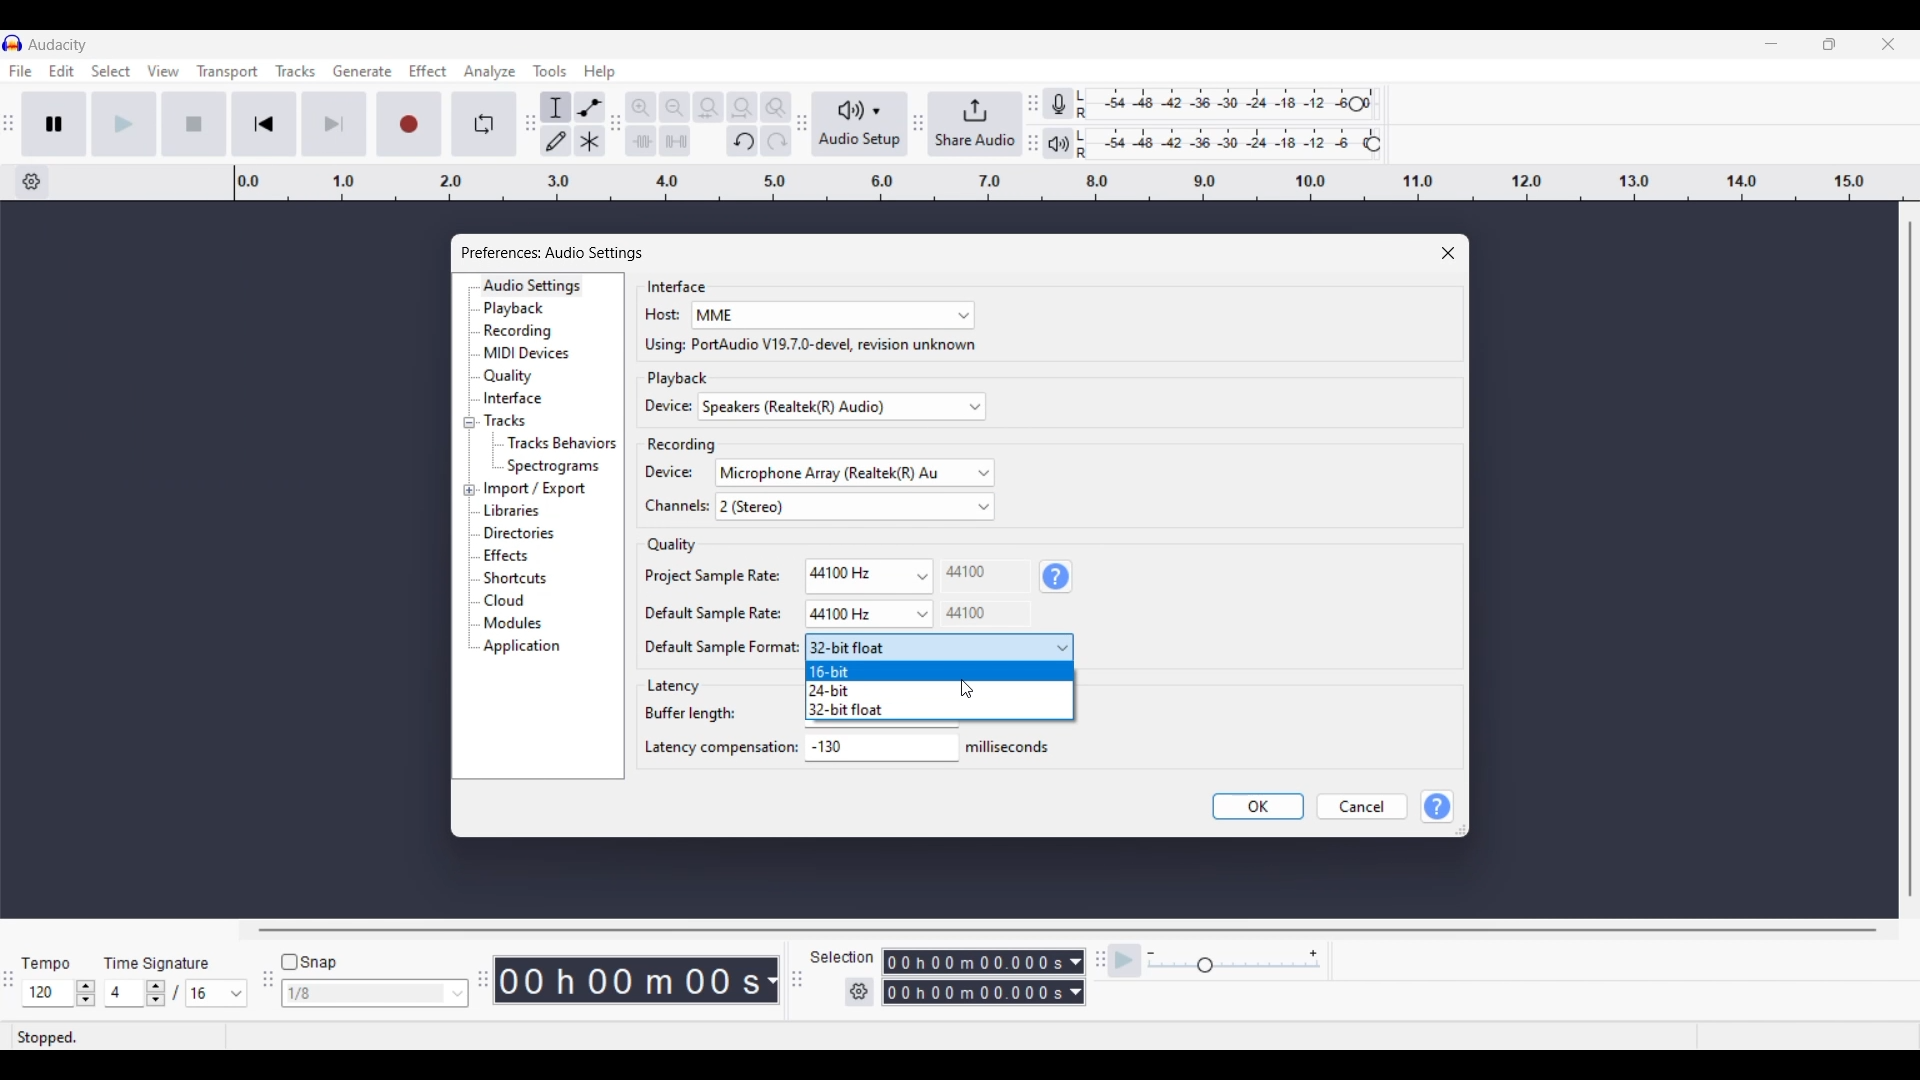  What do you see at coordinates (666, 509) in the screenshot?
I see `| Channels:` at bounding box center [666, 509].